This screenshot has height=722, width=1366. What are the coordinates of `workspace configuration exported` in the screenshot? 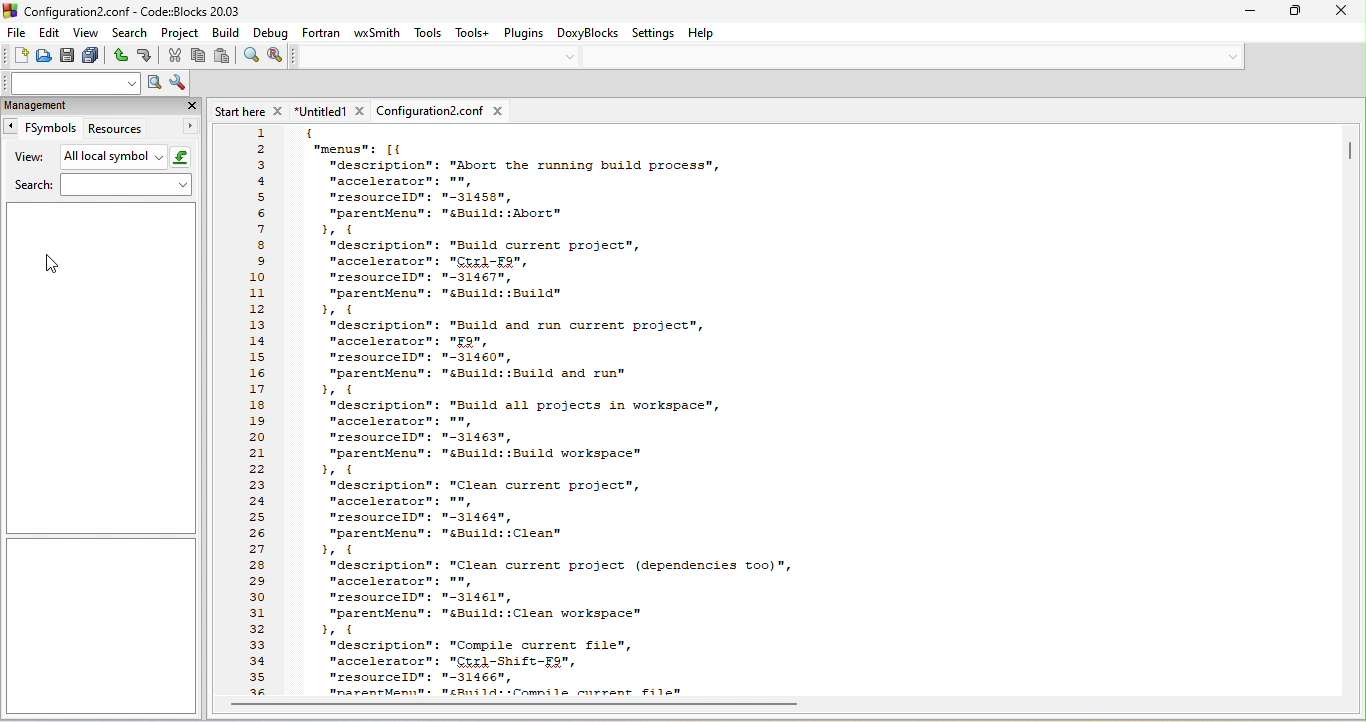 It's located at (814, 412).